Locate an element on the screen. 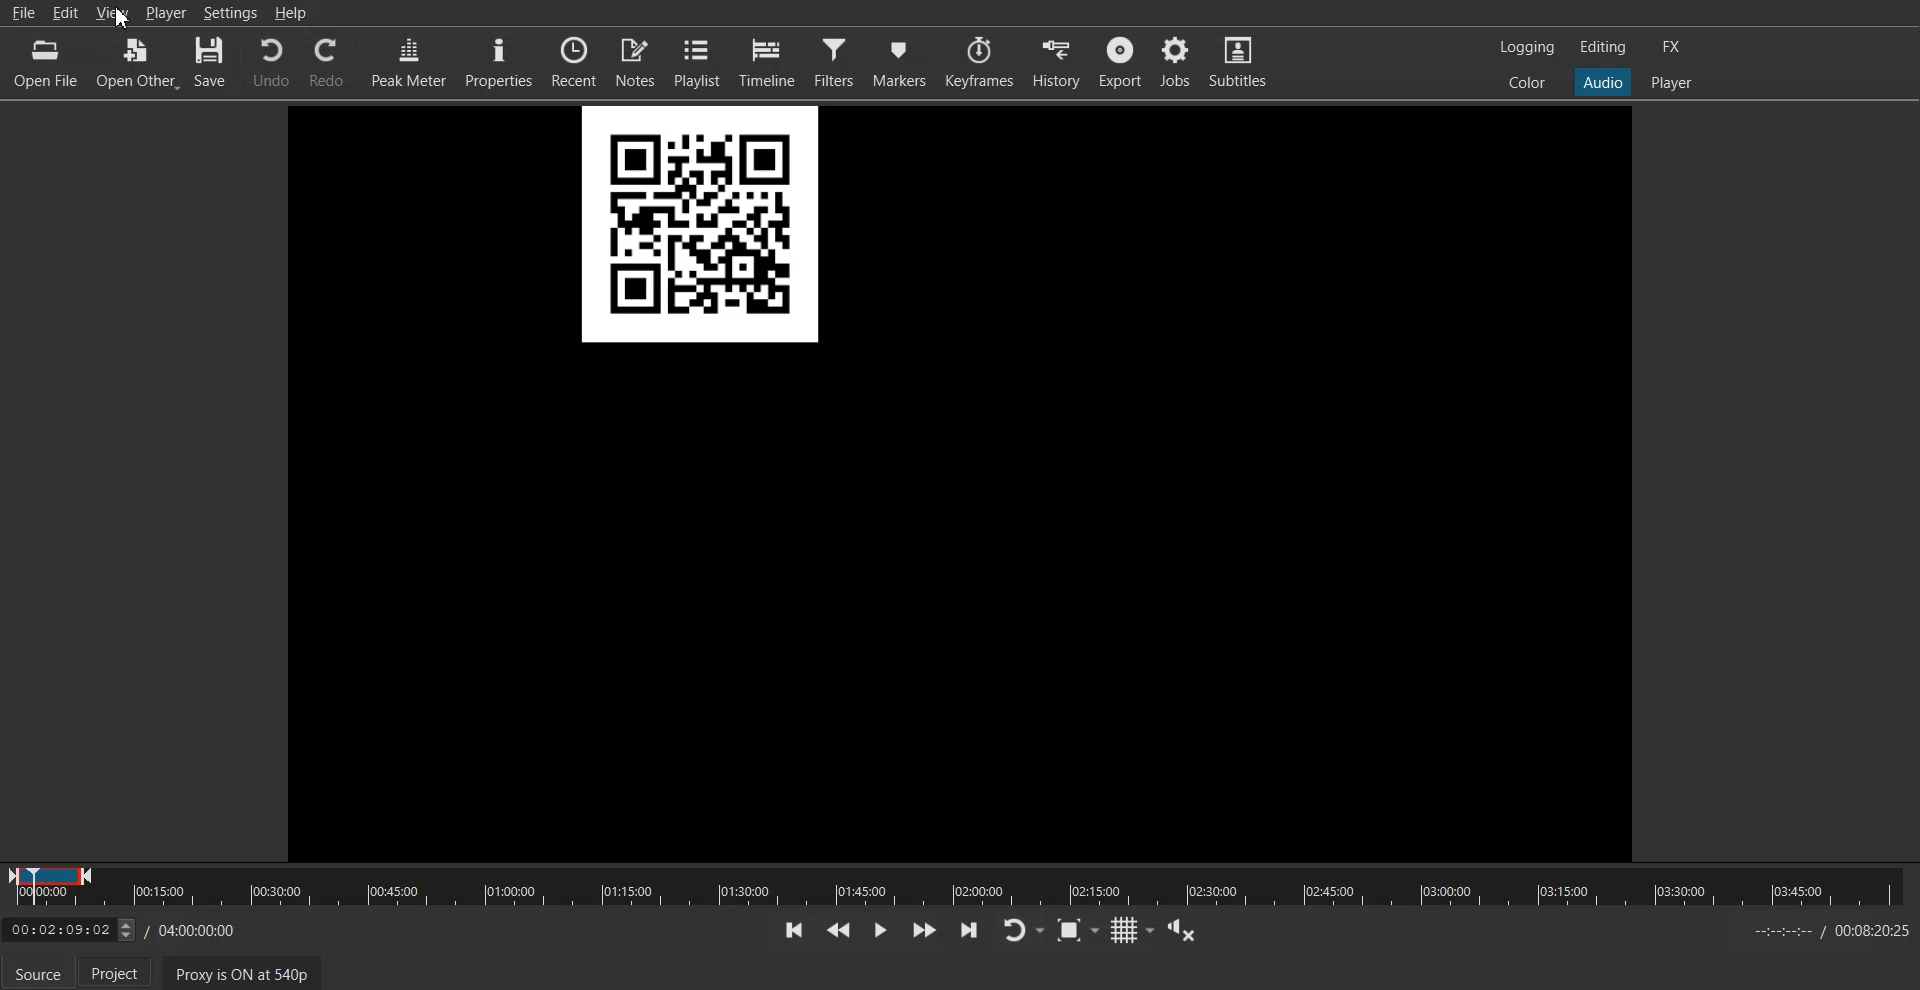 The height and width of the screenshot is (990, 1920). Open File is located at coordinates (42, 62).